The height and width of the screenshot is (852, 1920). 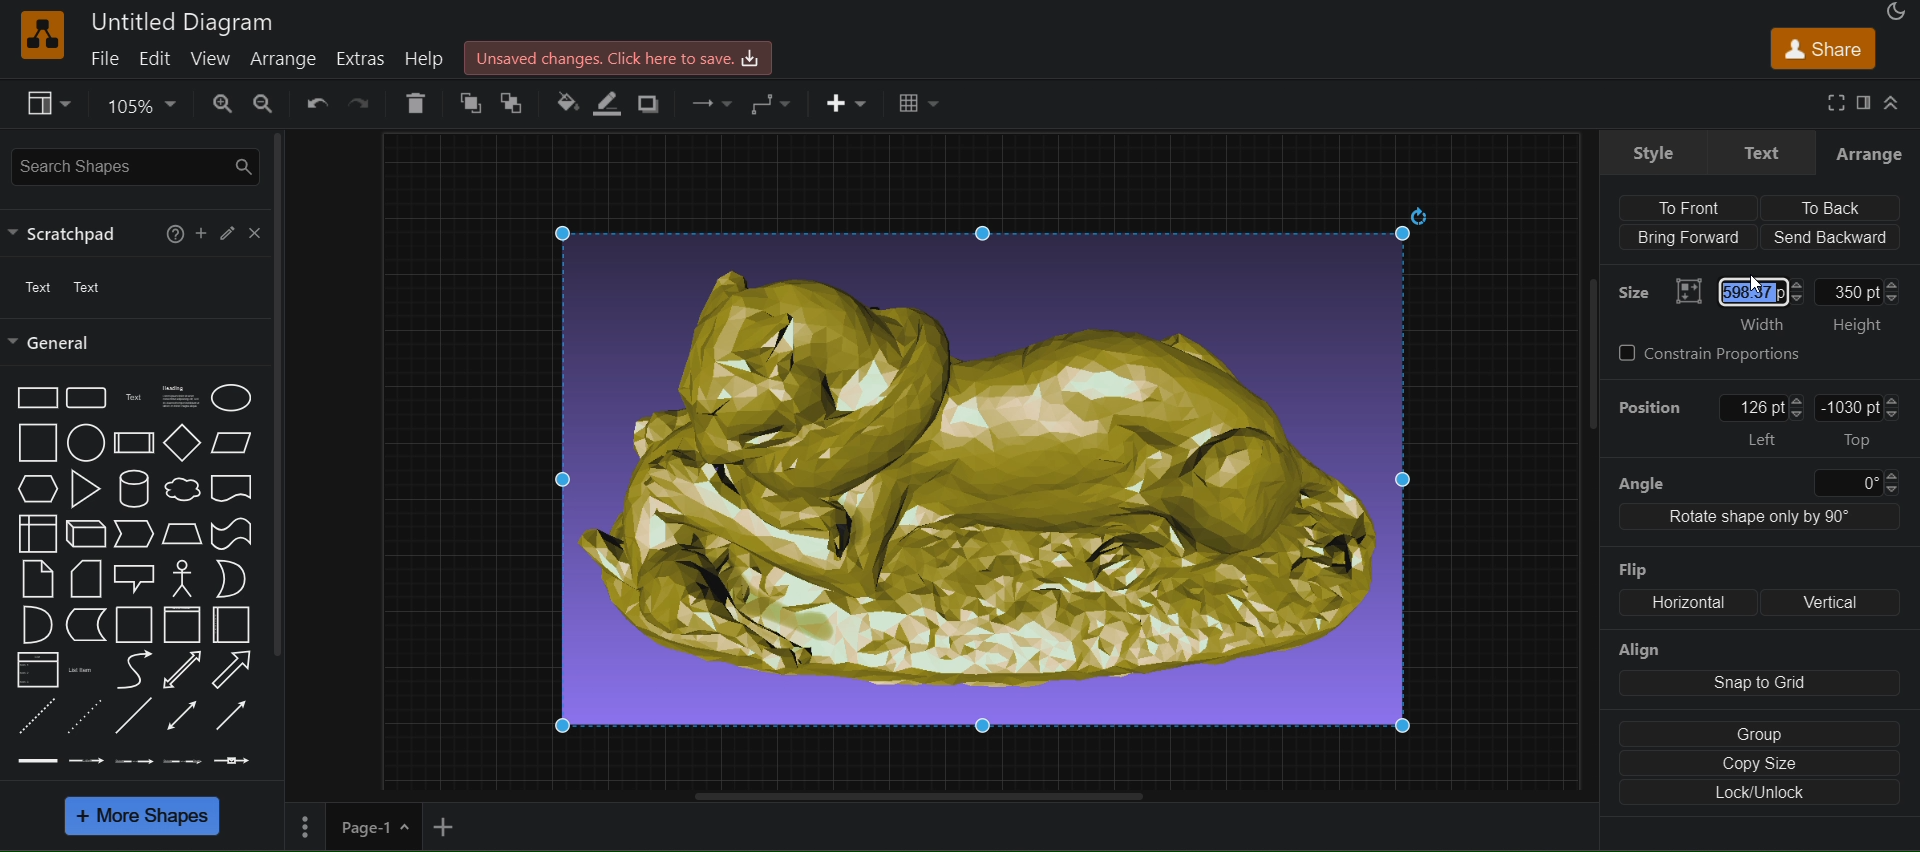 What do you see at coordinates (302, 830) in the screenshot?
I see `Menu` at bounding box center [302, 830].